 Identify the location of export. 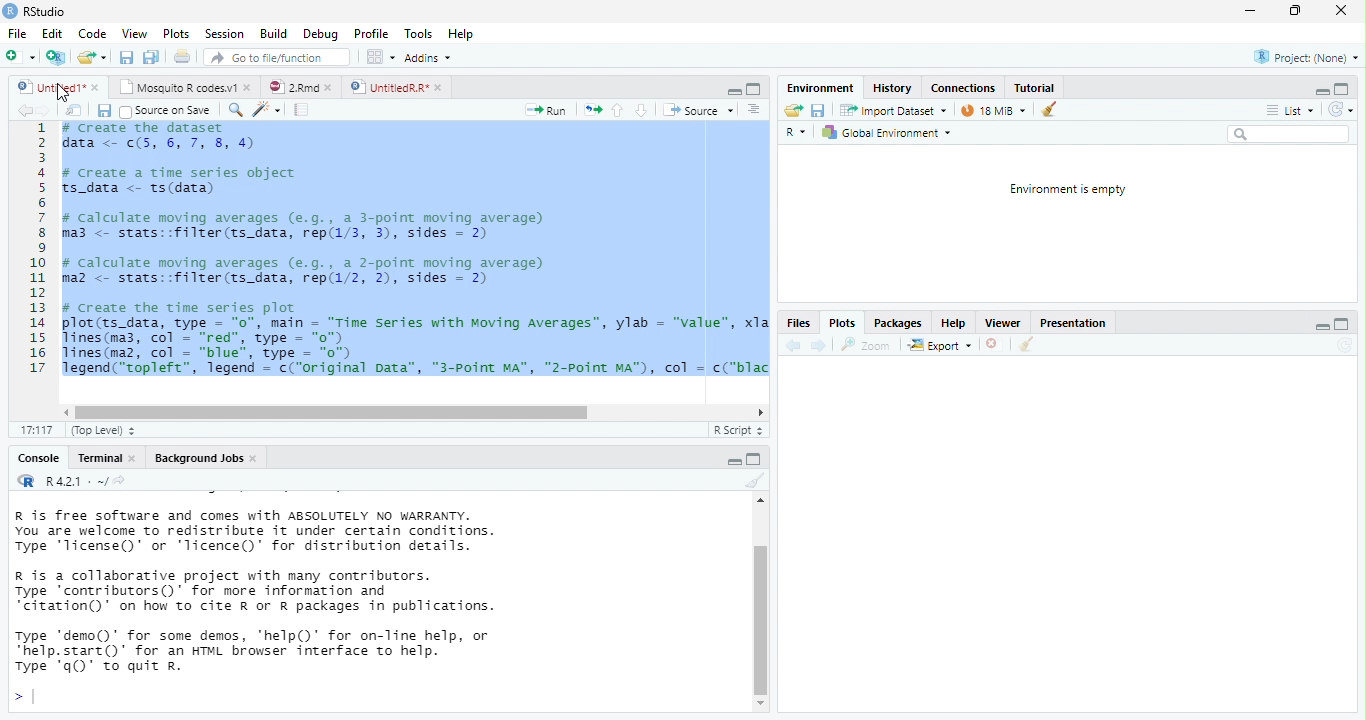
(939, 346).